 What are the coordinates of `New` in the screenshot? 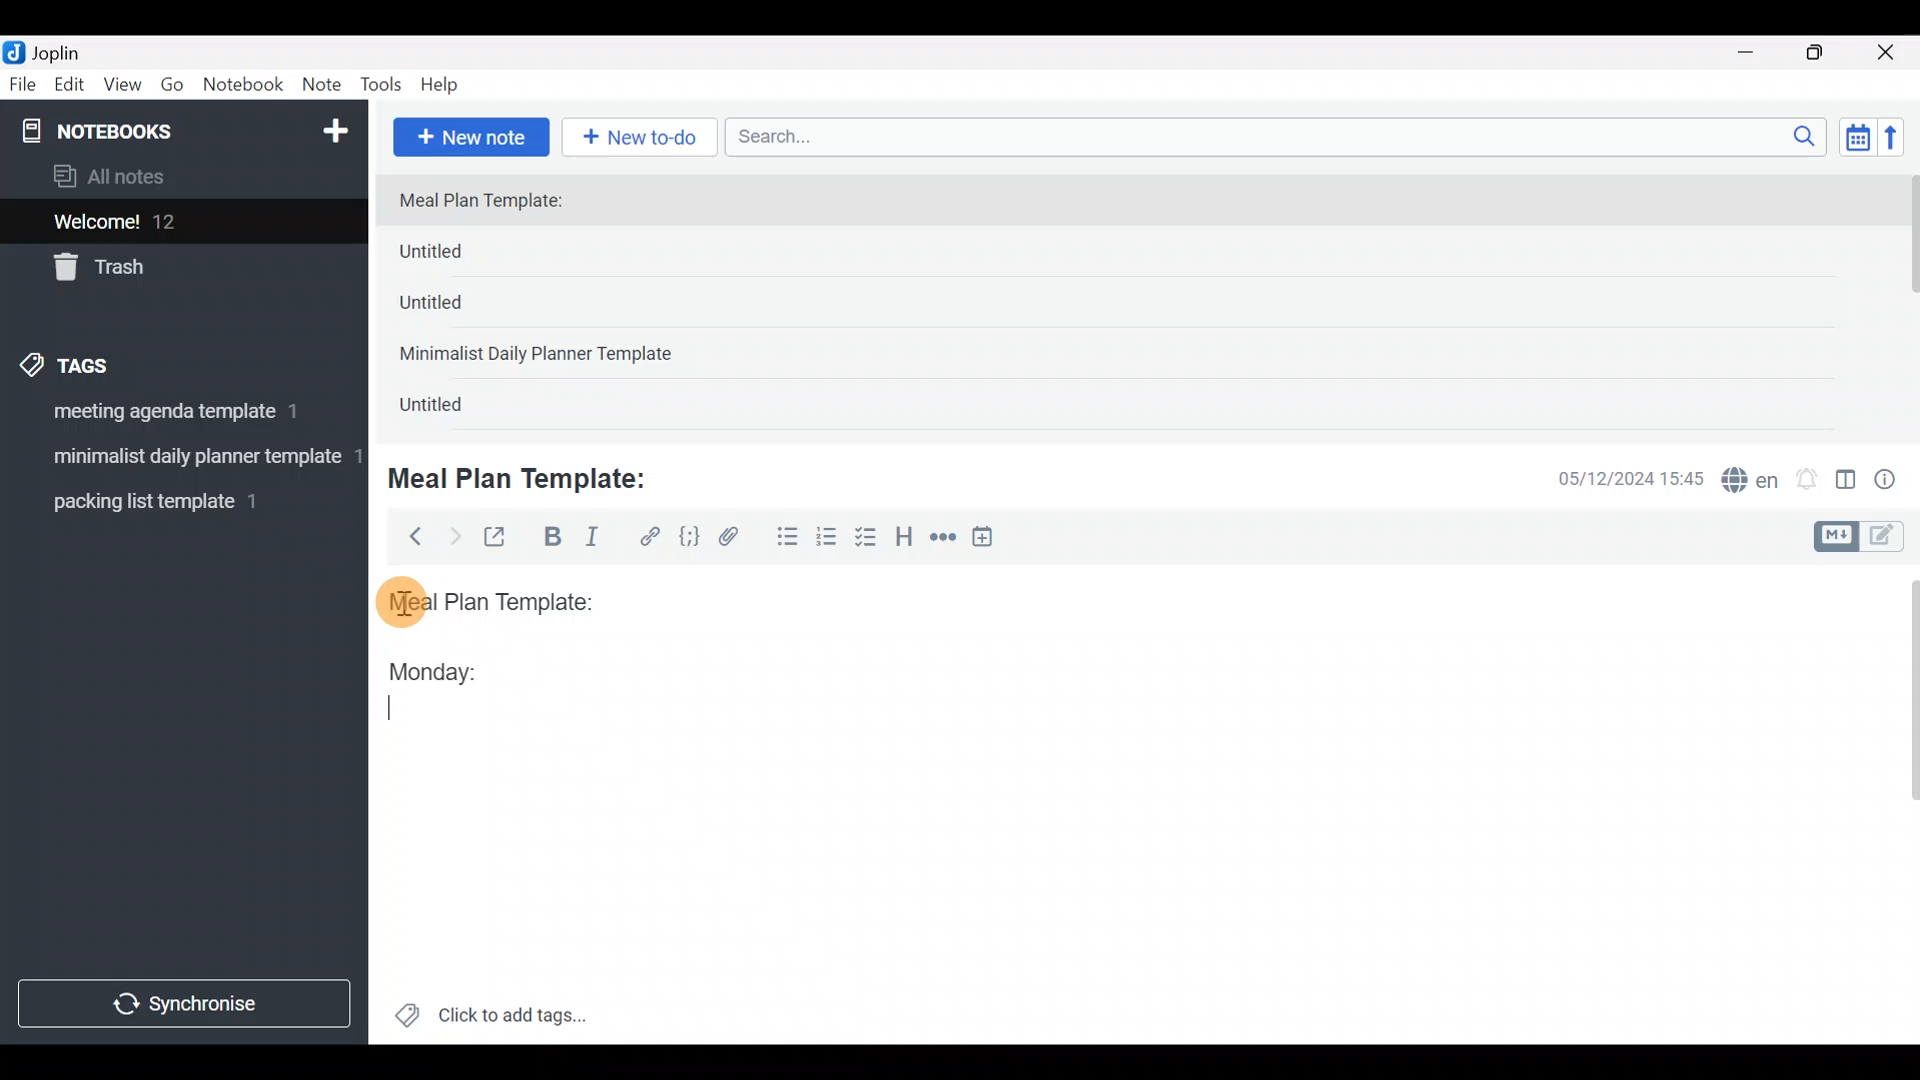 It's located at (334, 127).